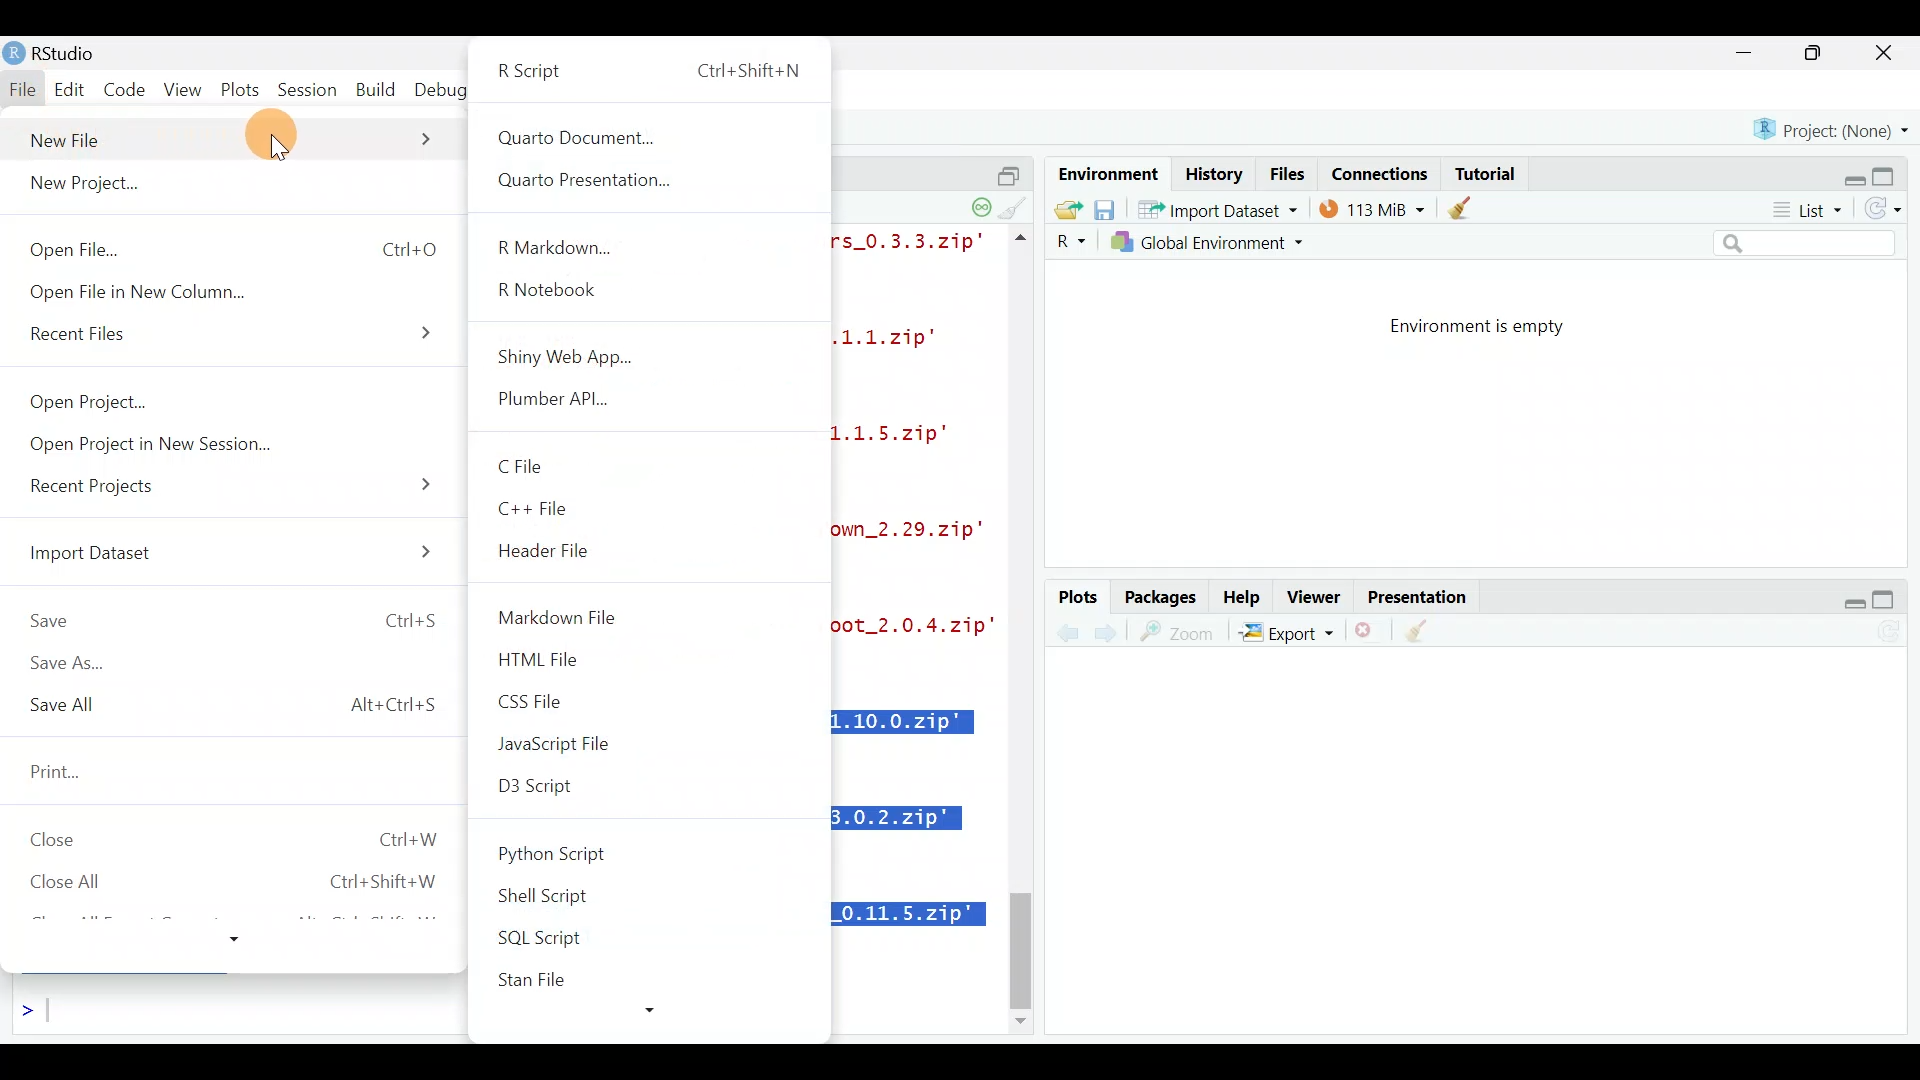  Describe the element at coordinates (1016, 206) in the screenshot. I see `clear console` at that location.